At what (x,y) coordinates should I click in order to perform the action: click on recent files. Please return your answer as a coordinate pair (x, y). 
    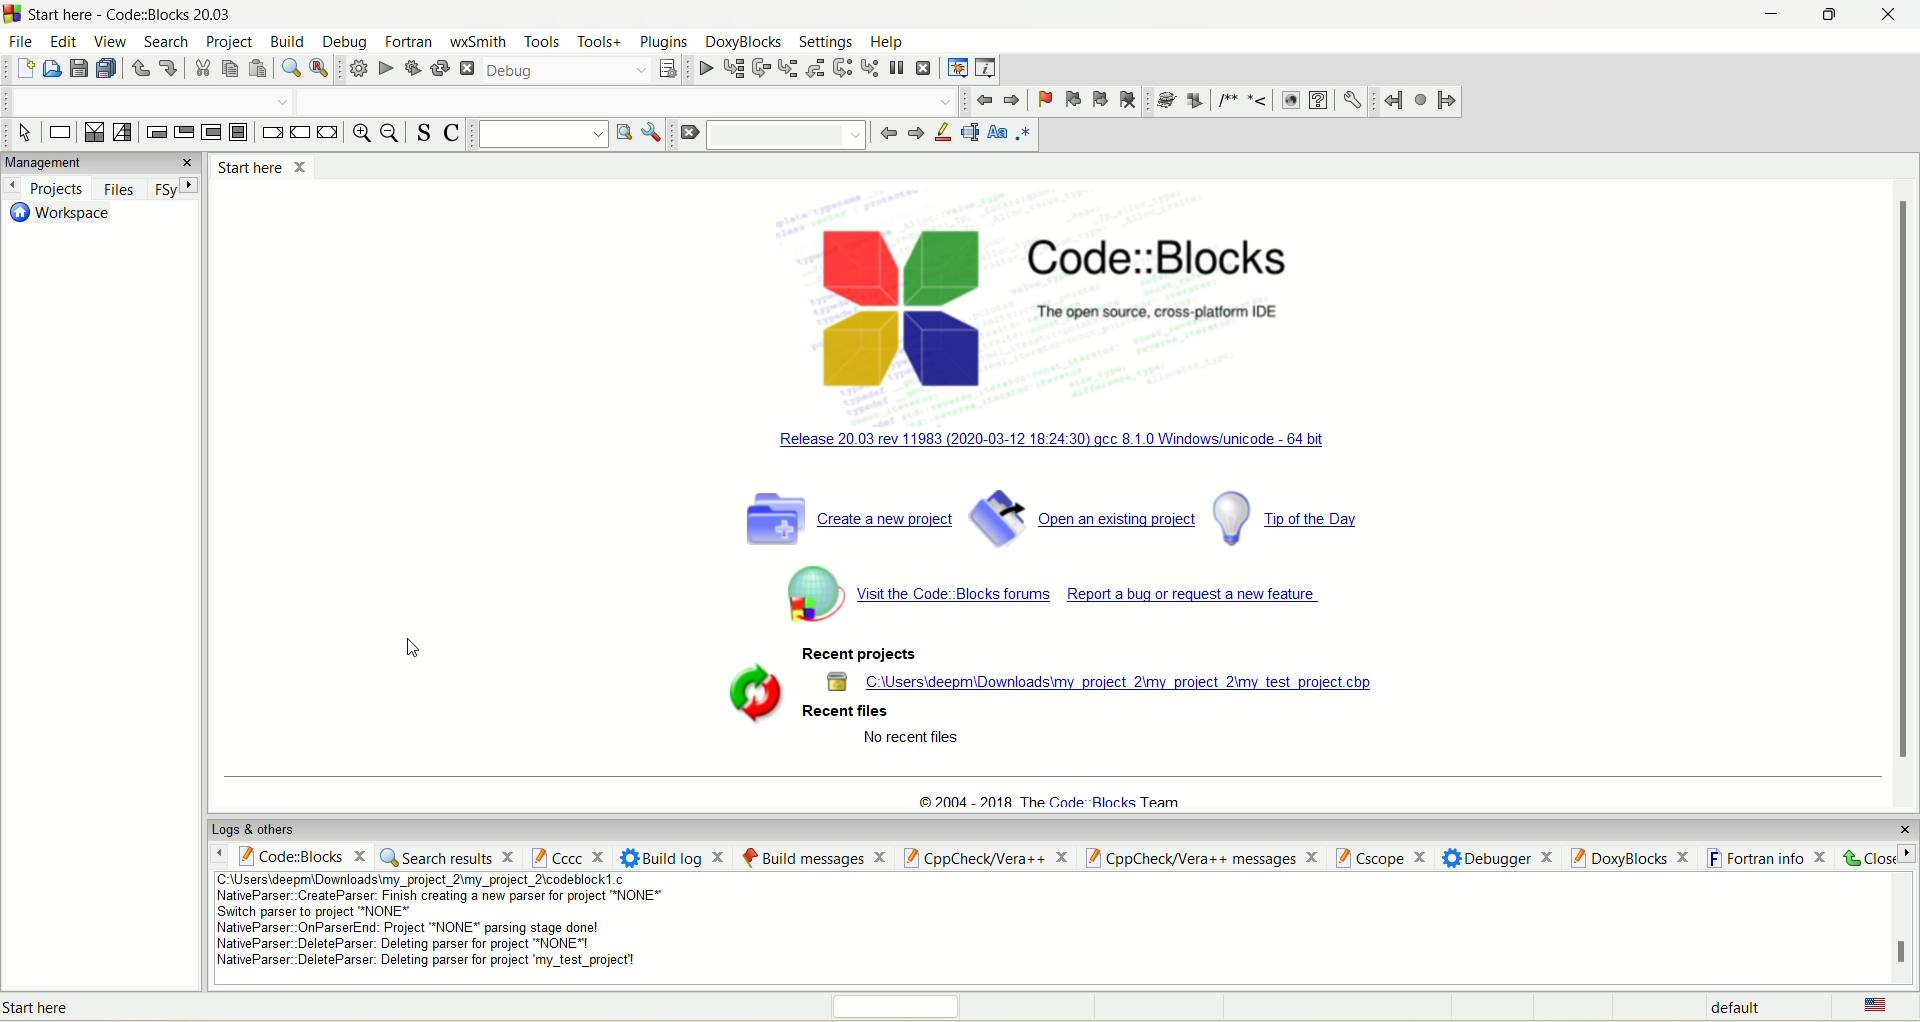
    Looking at the image, I should click on (860, 714).